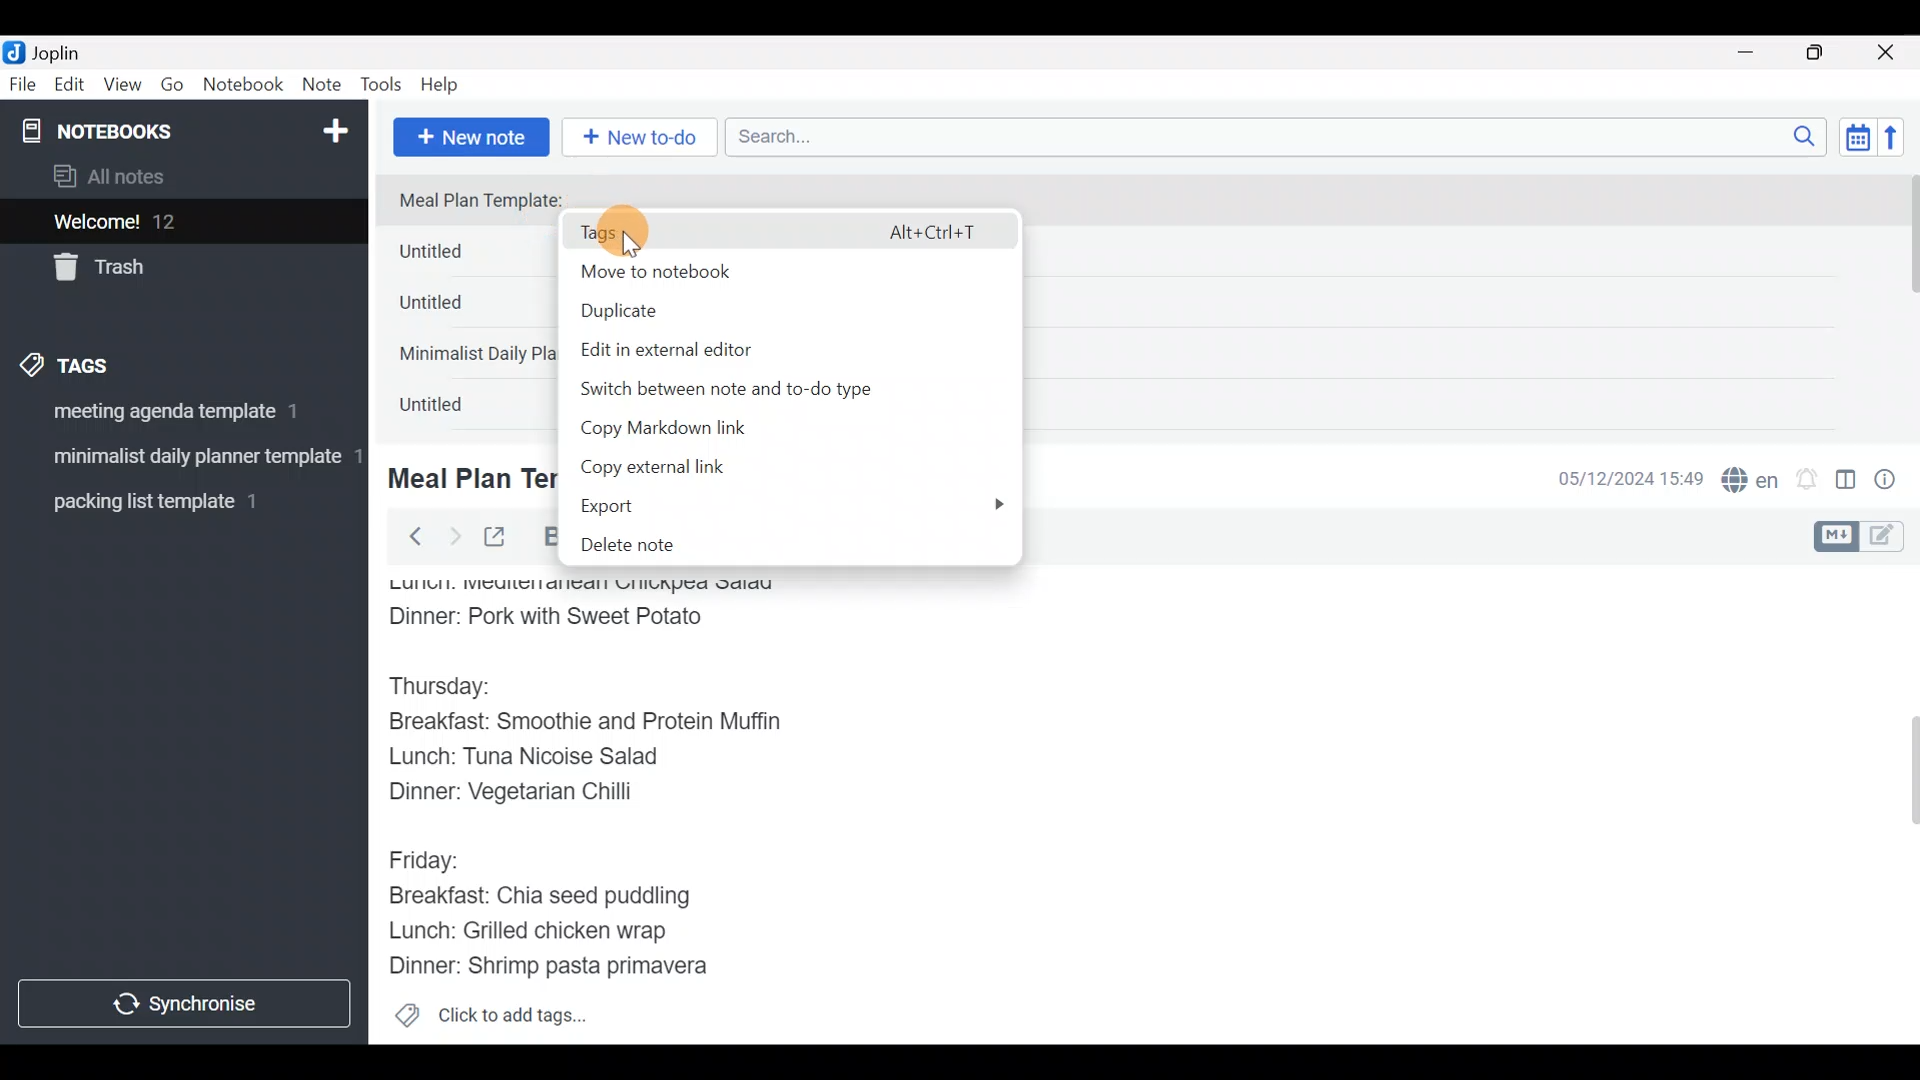 The image size is (1920, 1080). What do you see at coordinates (464, 256) in the screenshot?
I see `Untitled` at bounding box center [464, 256].